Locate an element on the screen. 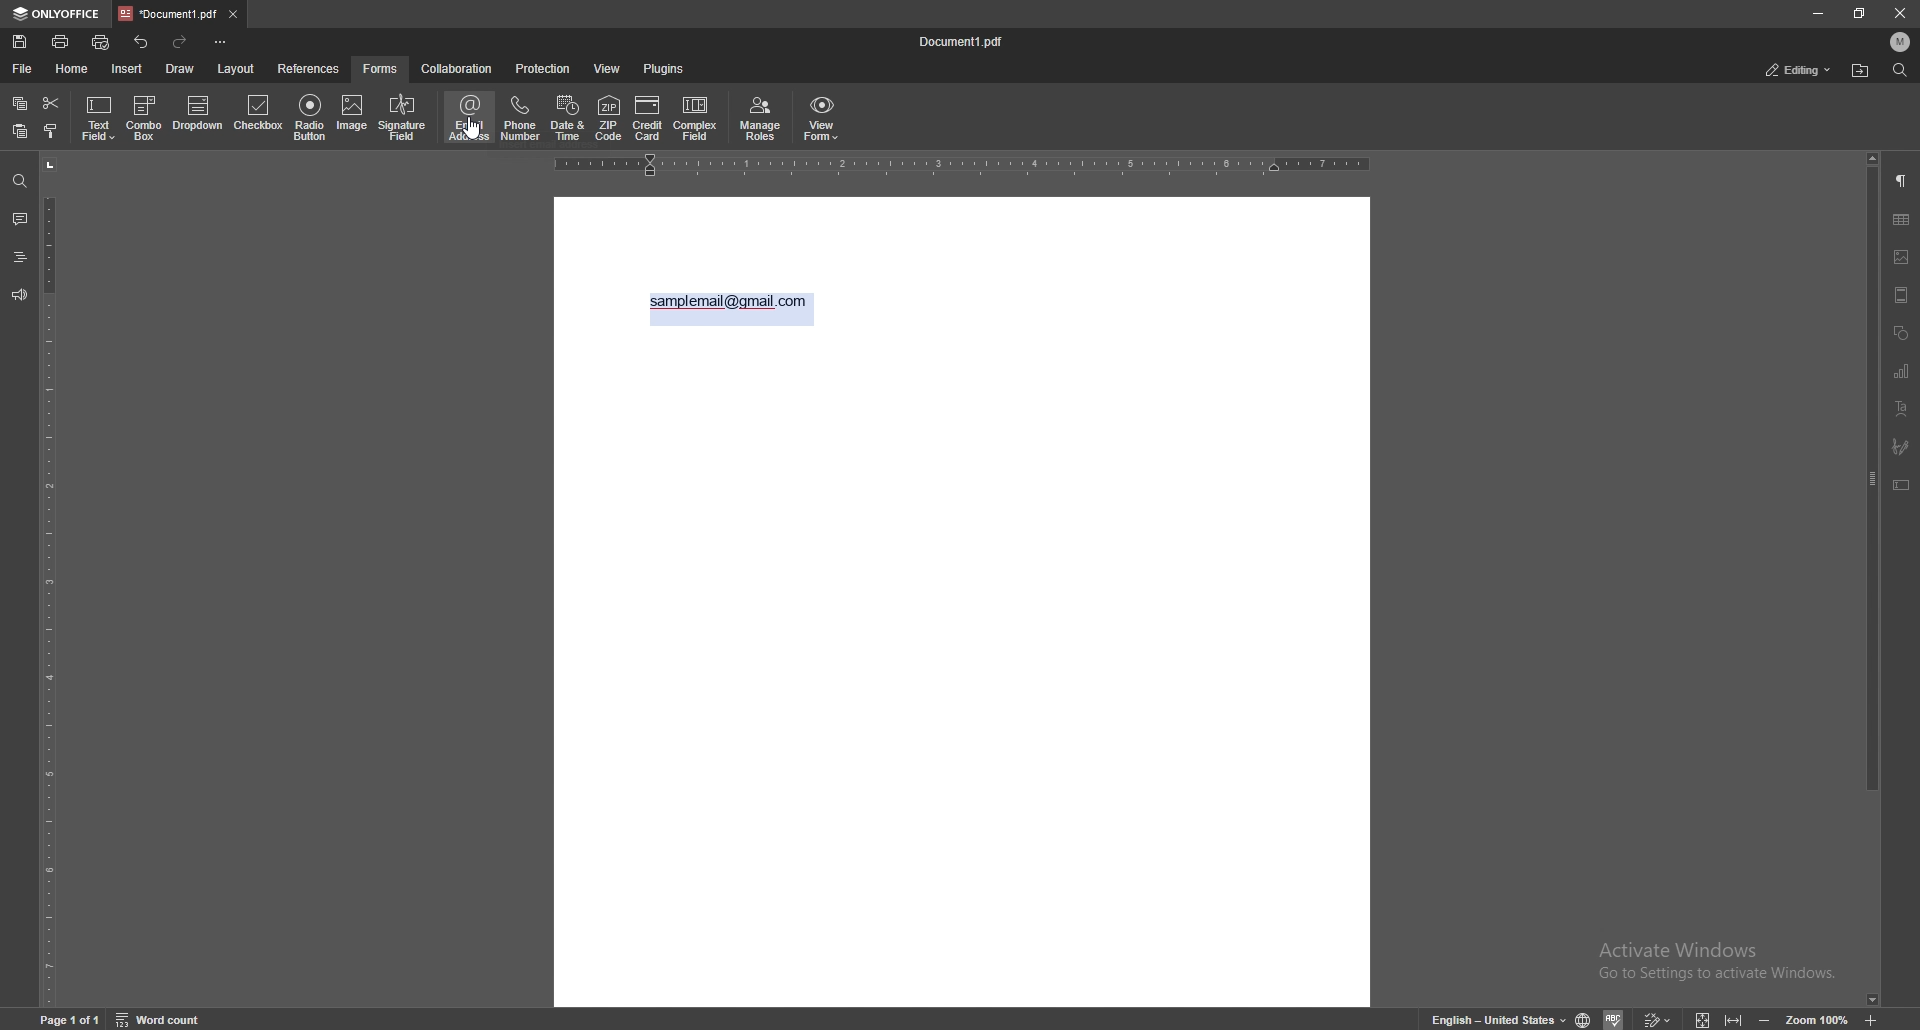  file is located at coordinates (22, 69).